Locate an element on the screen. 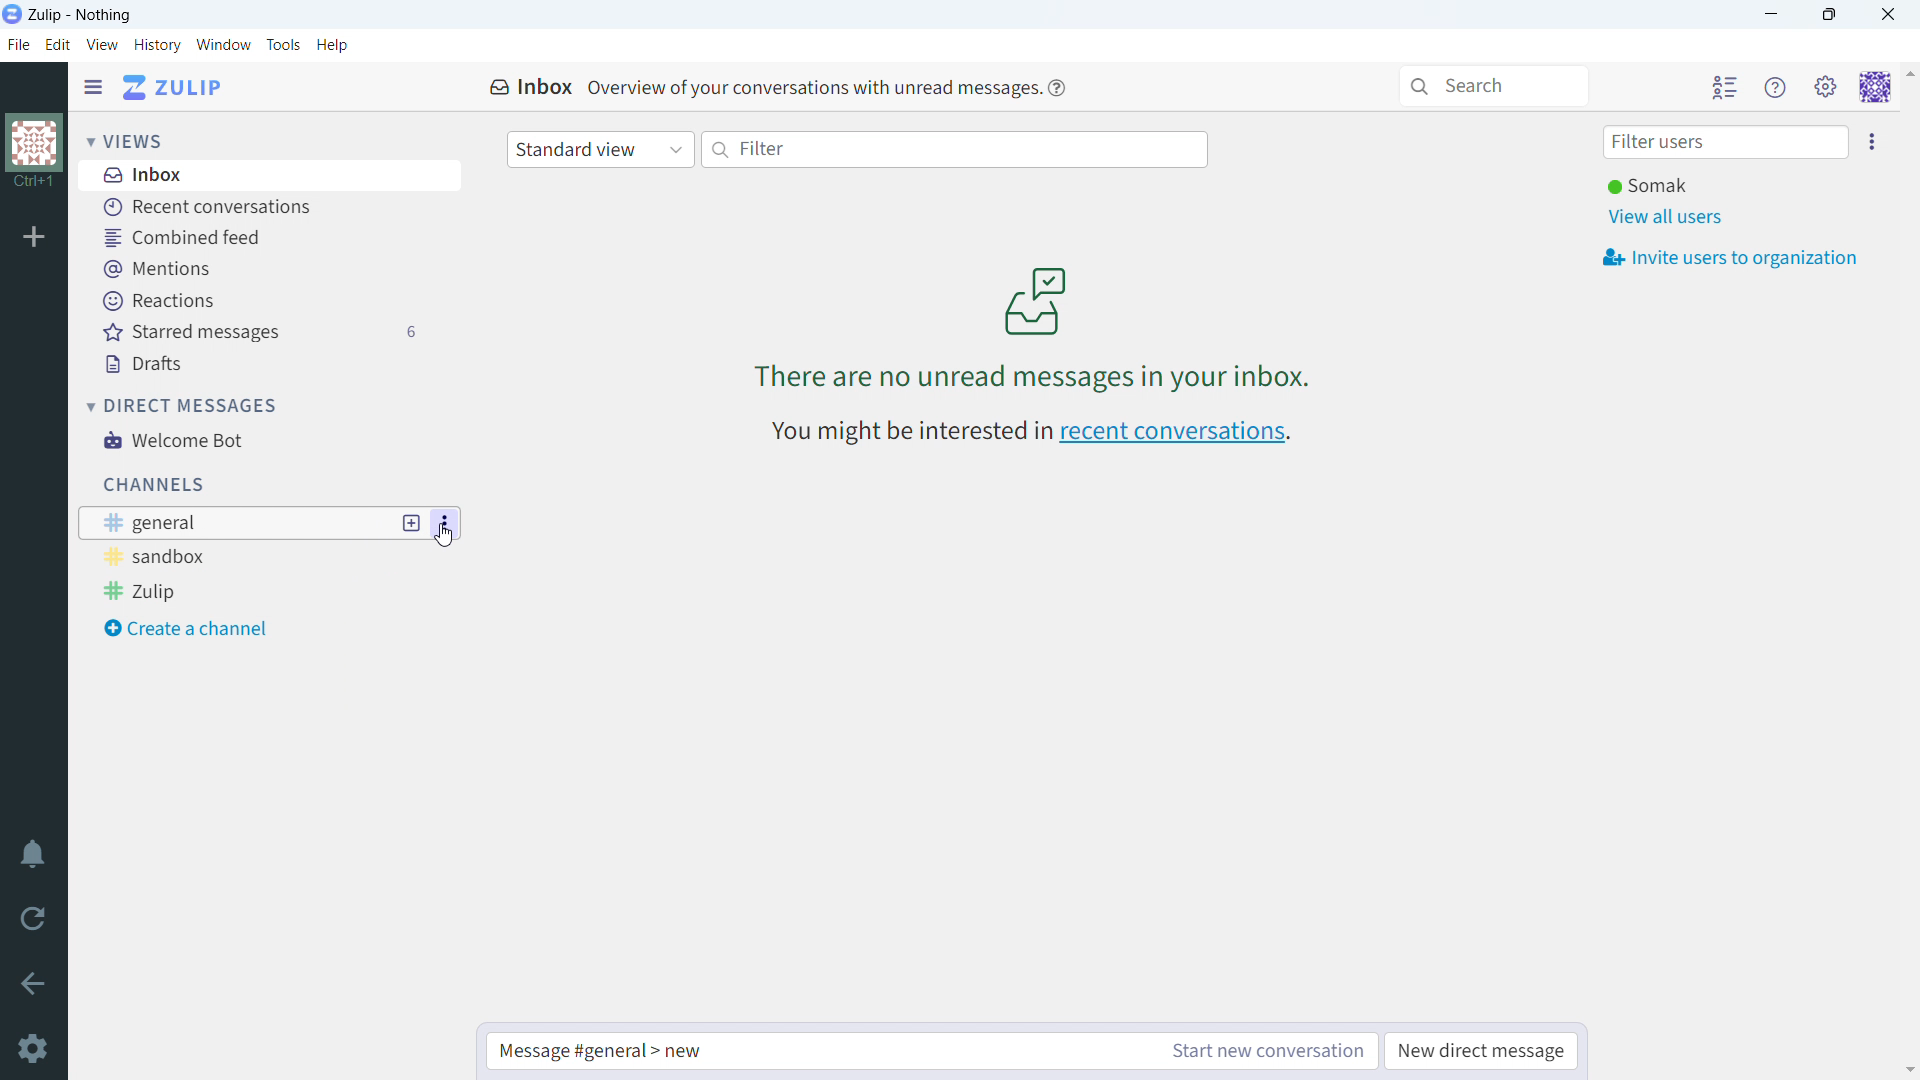 The image size is (1920, 1080). personal menu is located at coordinates (1875, 86).